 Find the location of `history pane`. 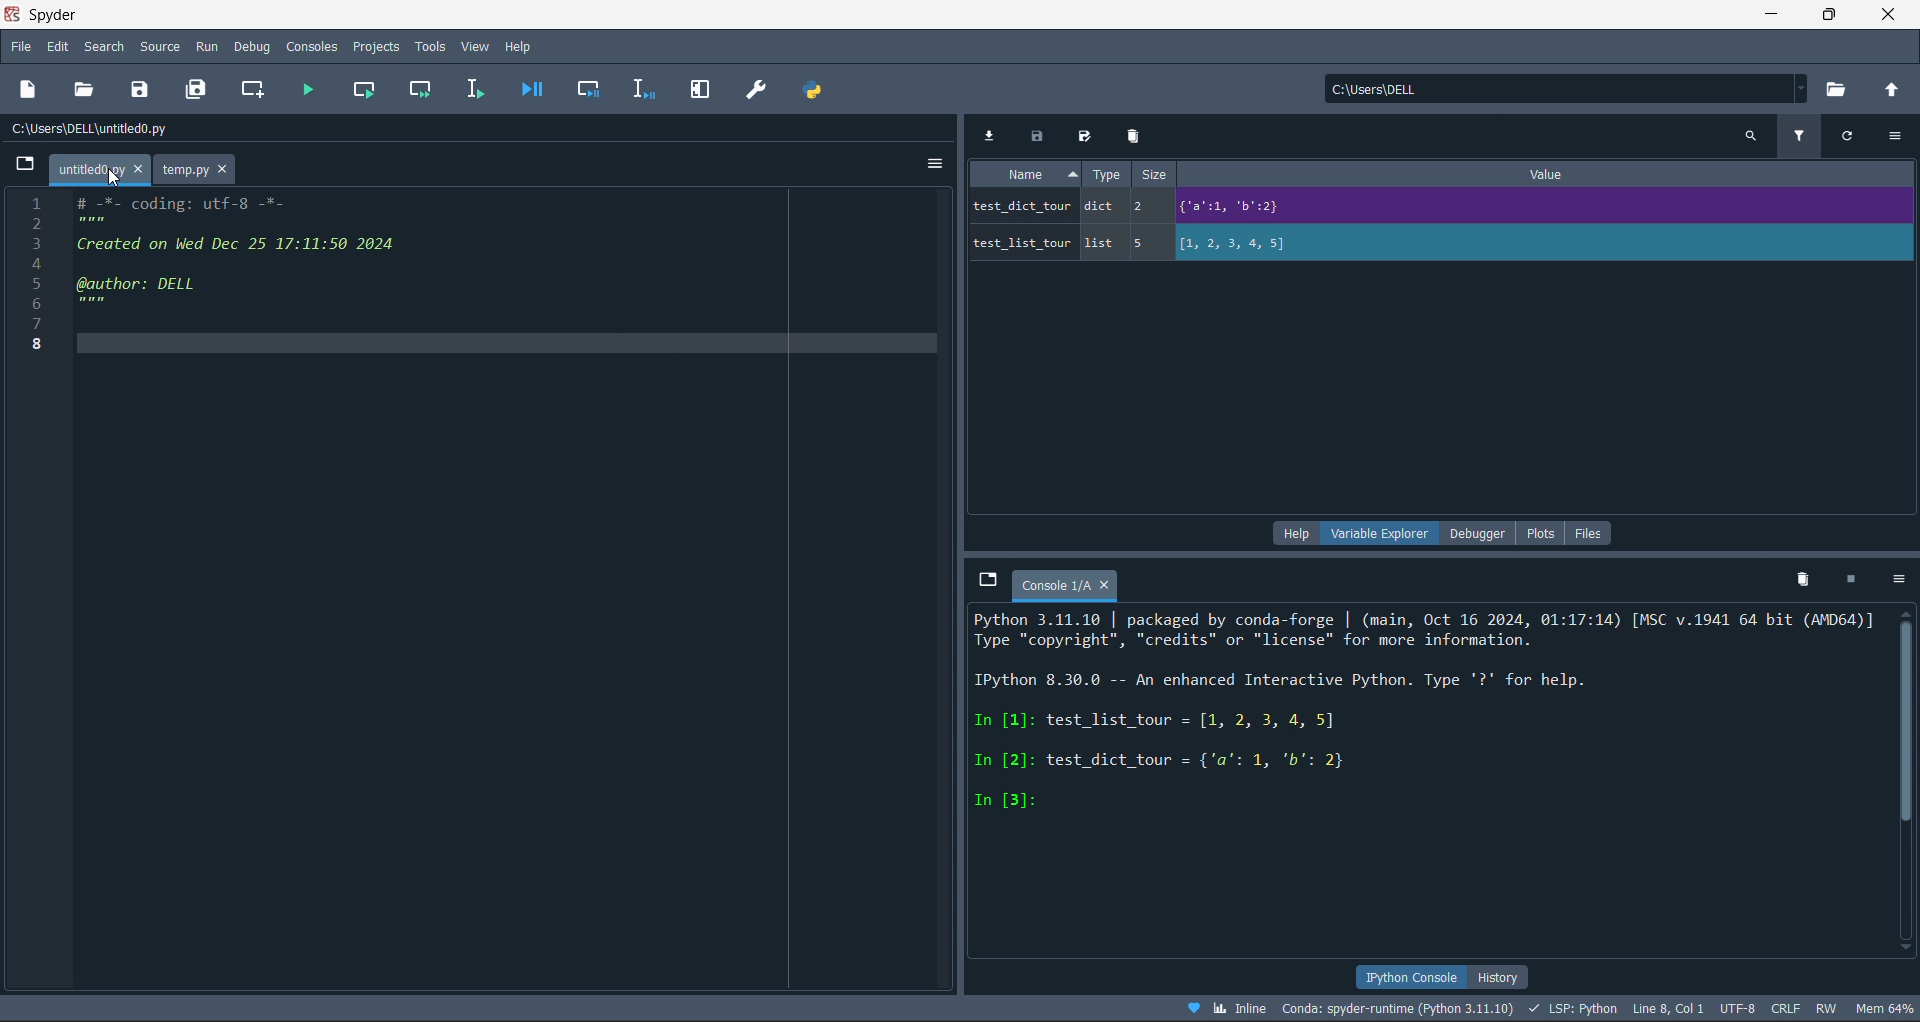

history pane is located at coordinates (1492, 975).